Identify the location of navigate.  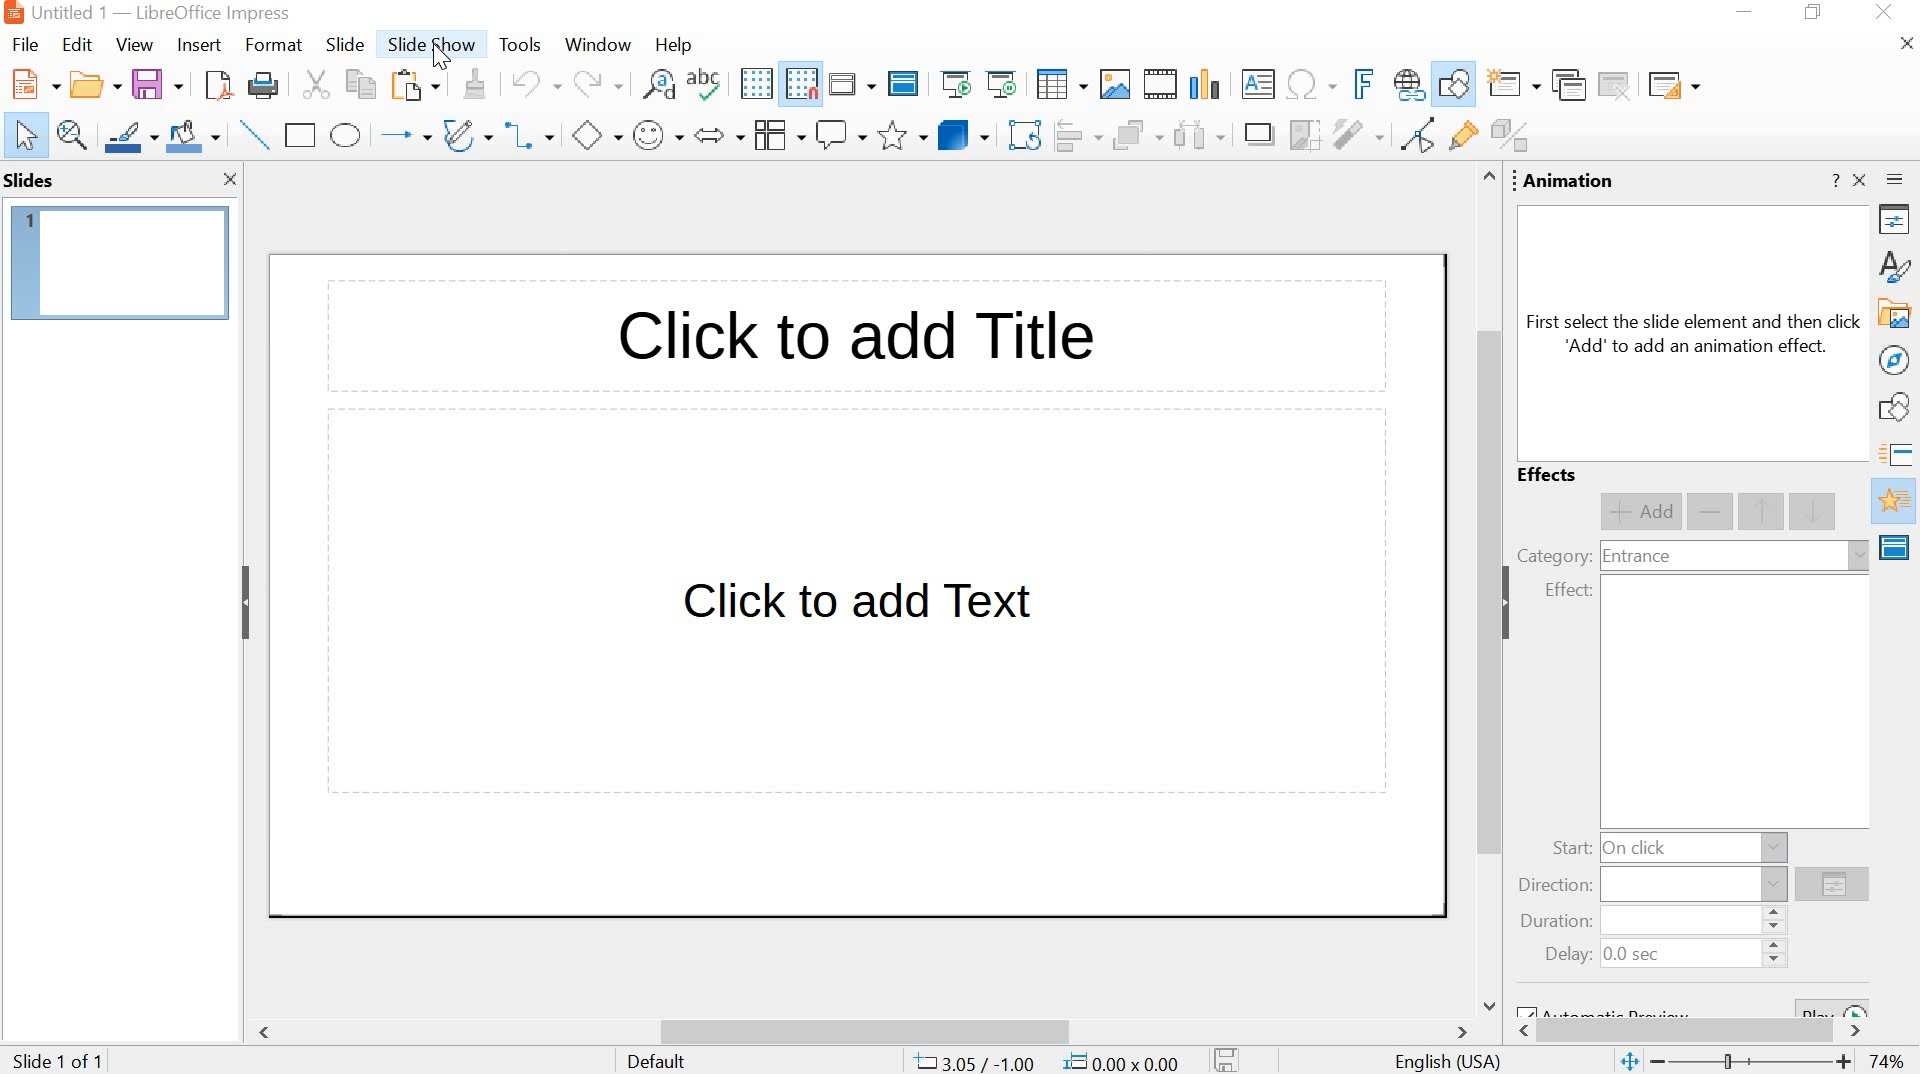
(1896, 360).